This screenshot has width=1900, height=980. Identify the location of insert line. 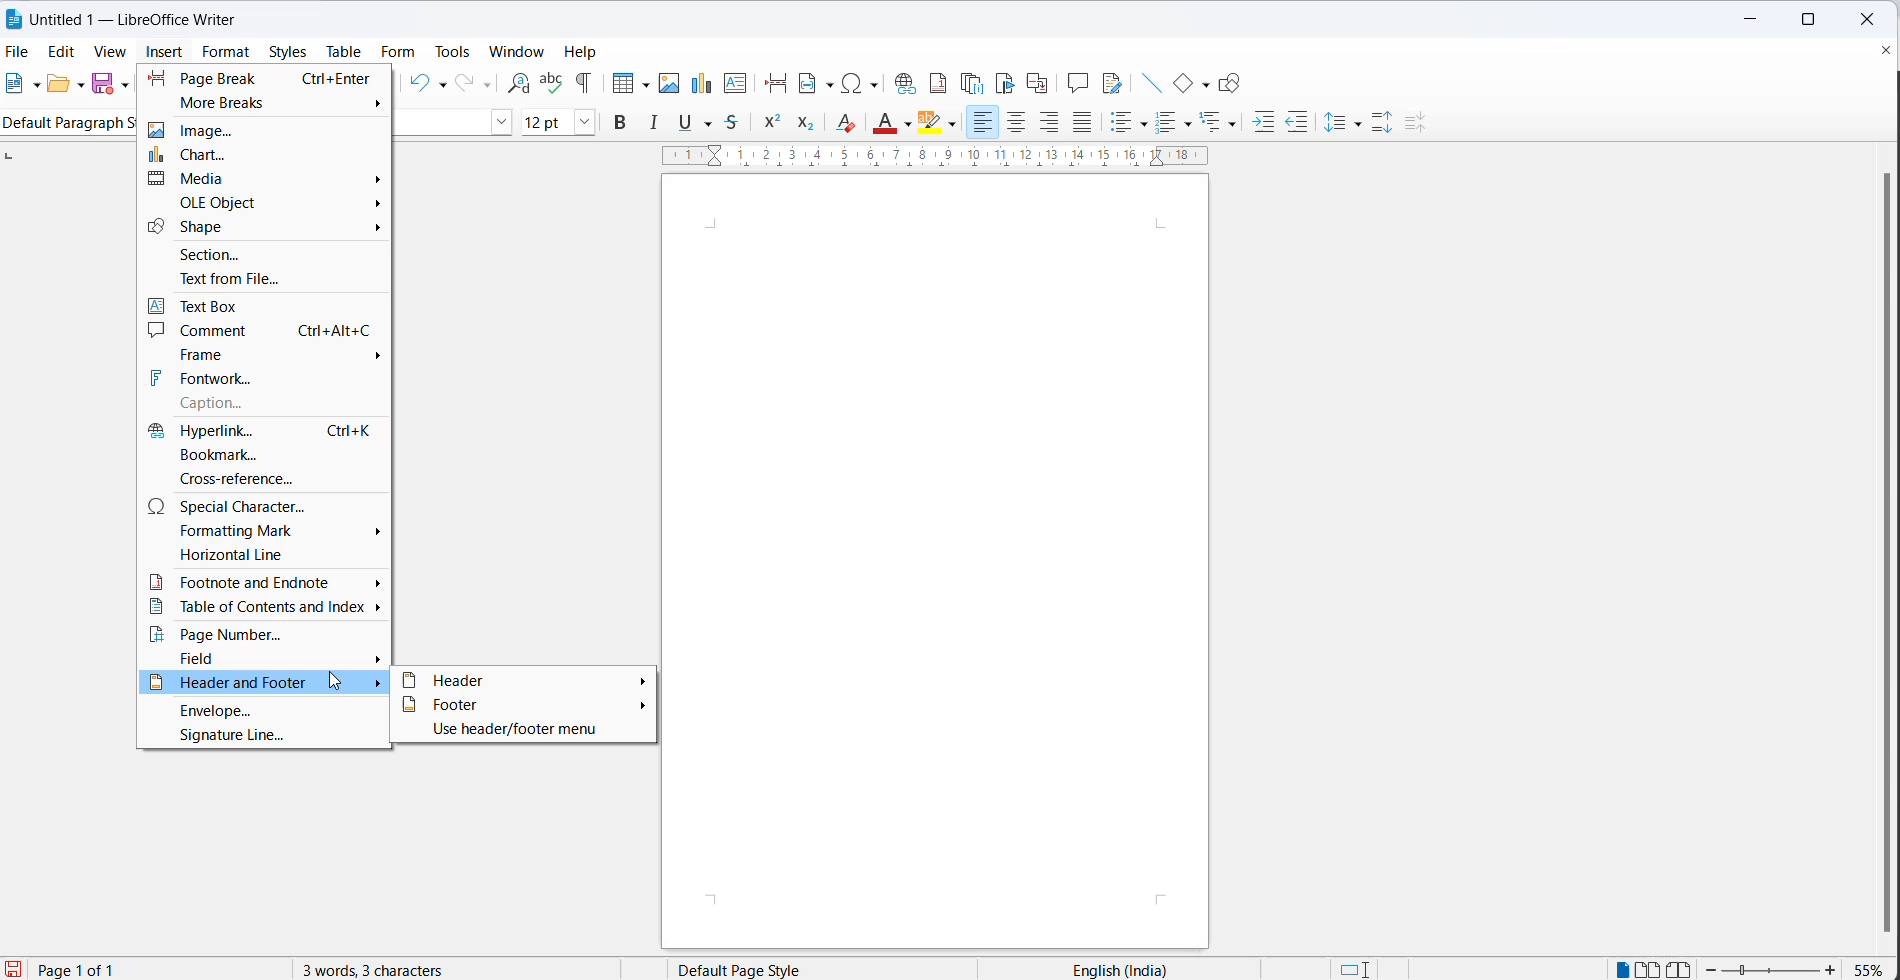
(1148, 80).